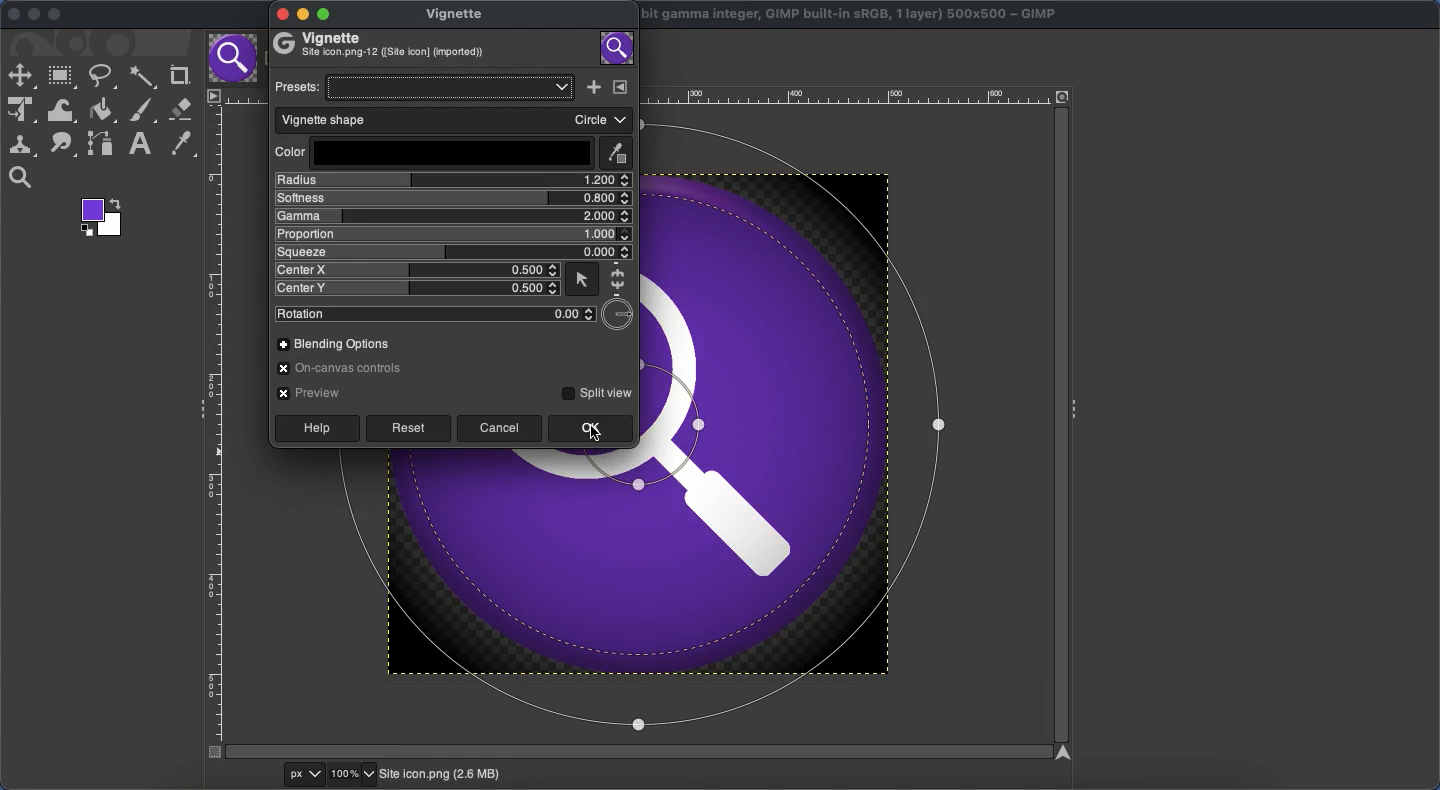 Image resolution: width=1440 pixels, height=790 pixels. Describe the element at coordinates (674, 607) in the screenshot. I see `Vignette points` at that location.